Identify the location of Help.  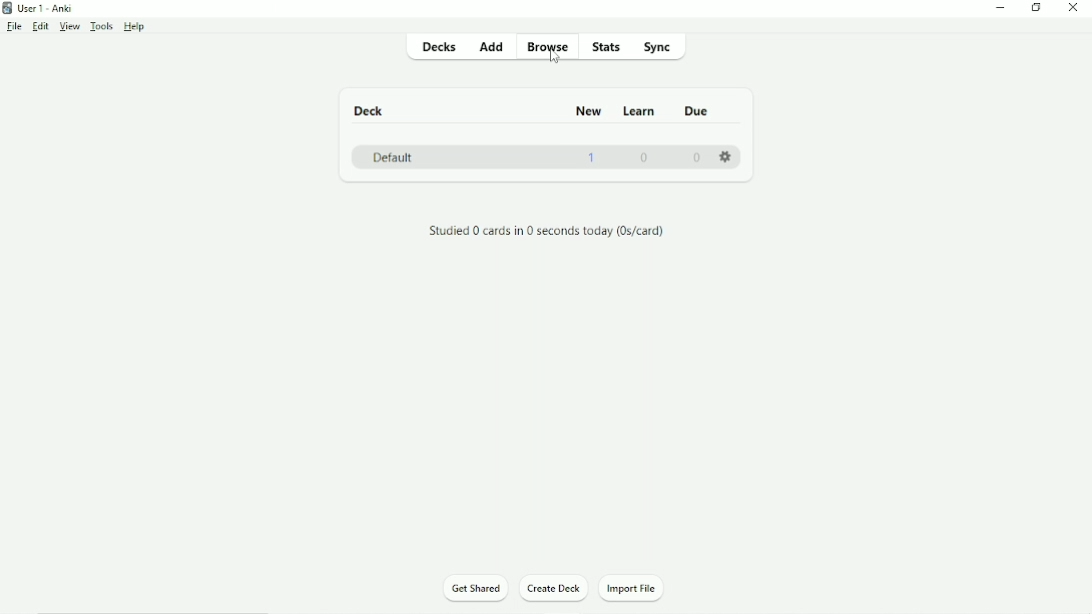
(134, 28).